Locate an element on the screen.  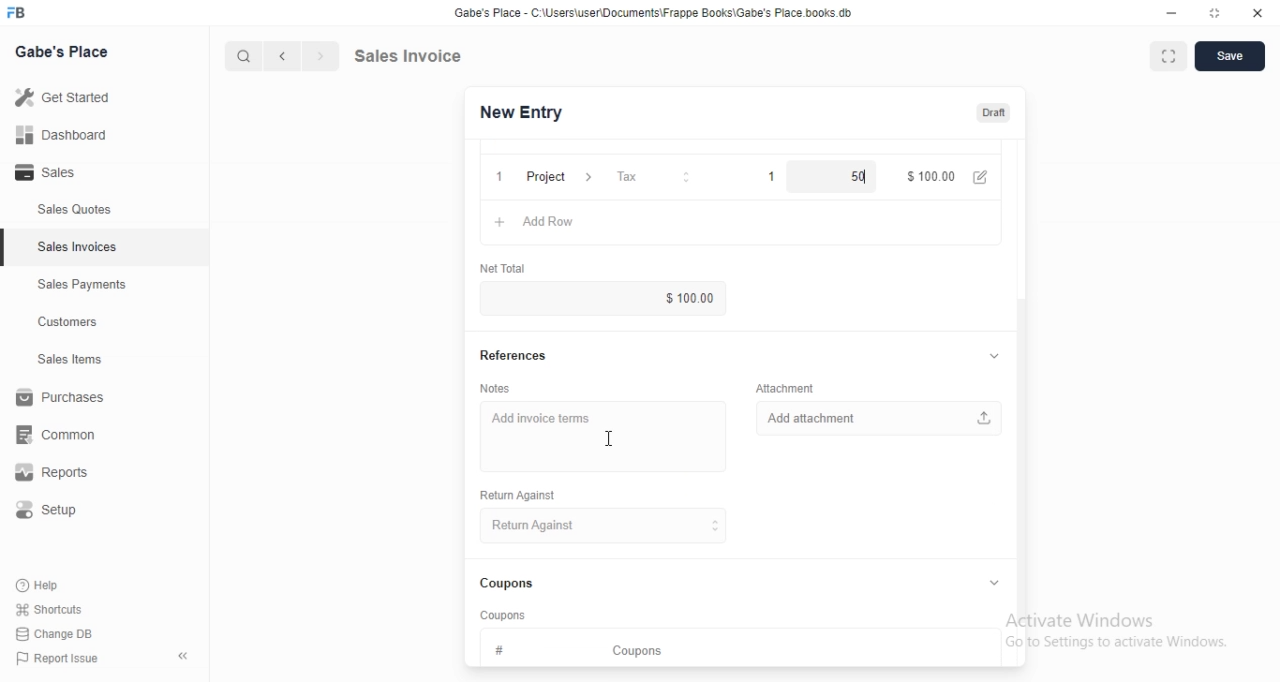
Sales Invoice is located at coordinates (419, 55).